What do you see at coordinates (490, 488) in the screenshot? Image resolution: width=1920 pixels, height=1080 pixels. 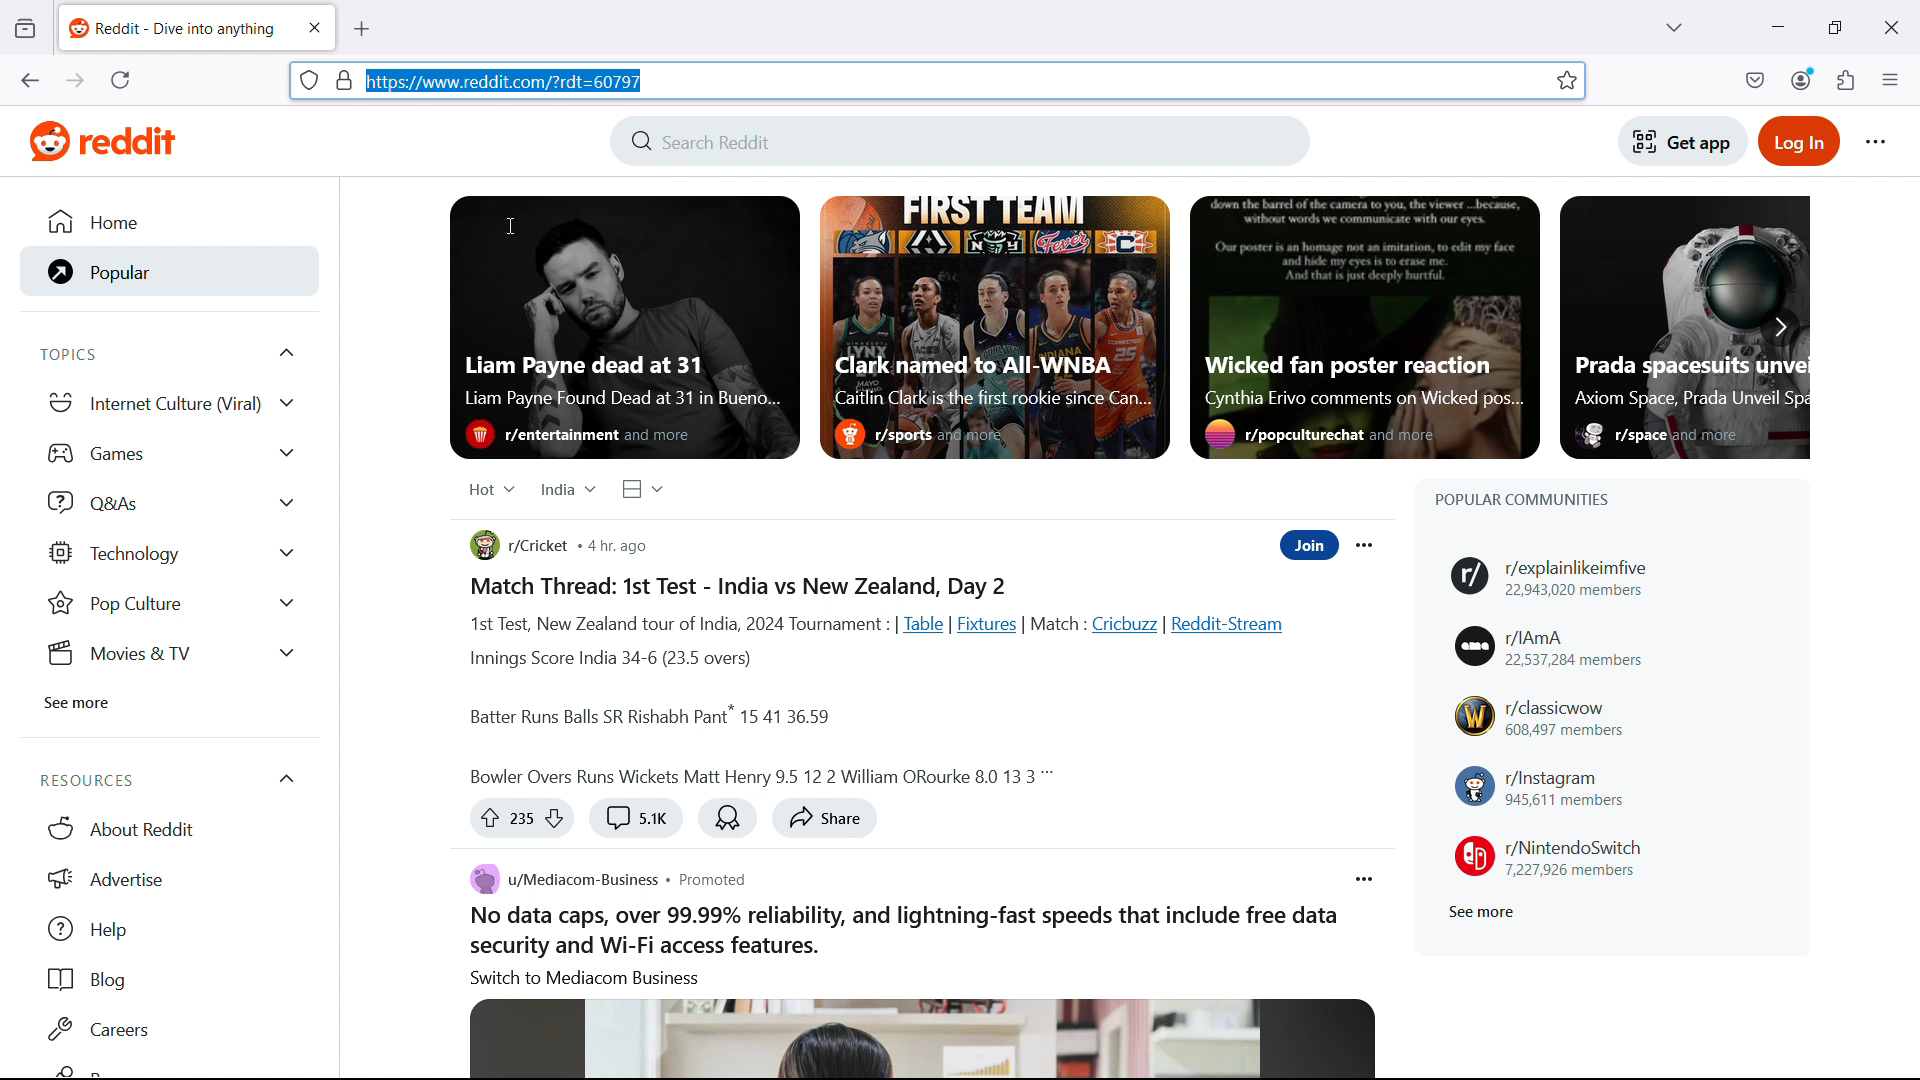 I see `Select relevance` at bounding box center [490, 488].